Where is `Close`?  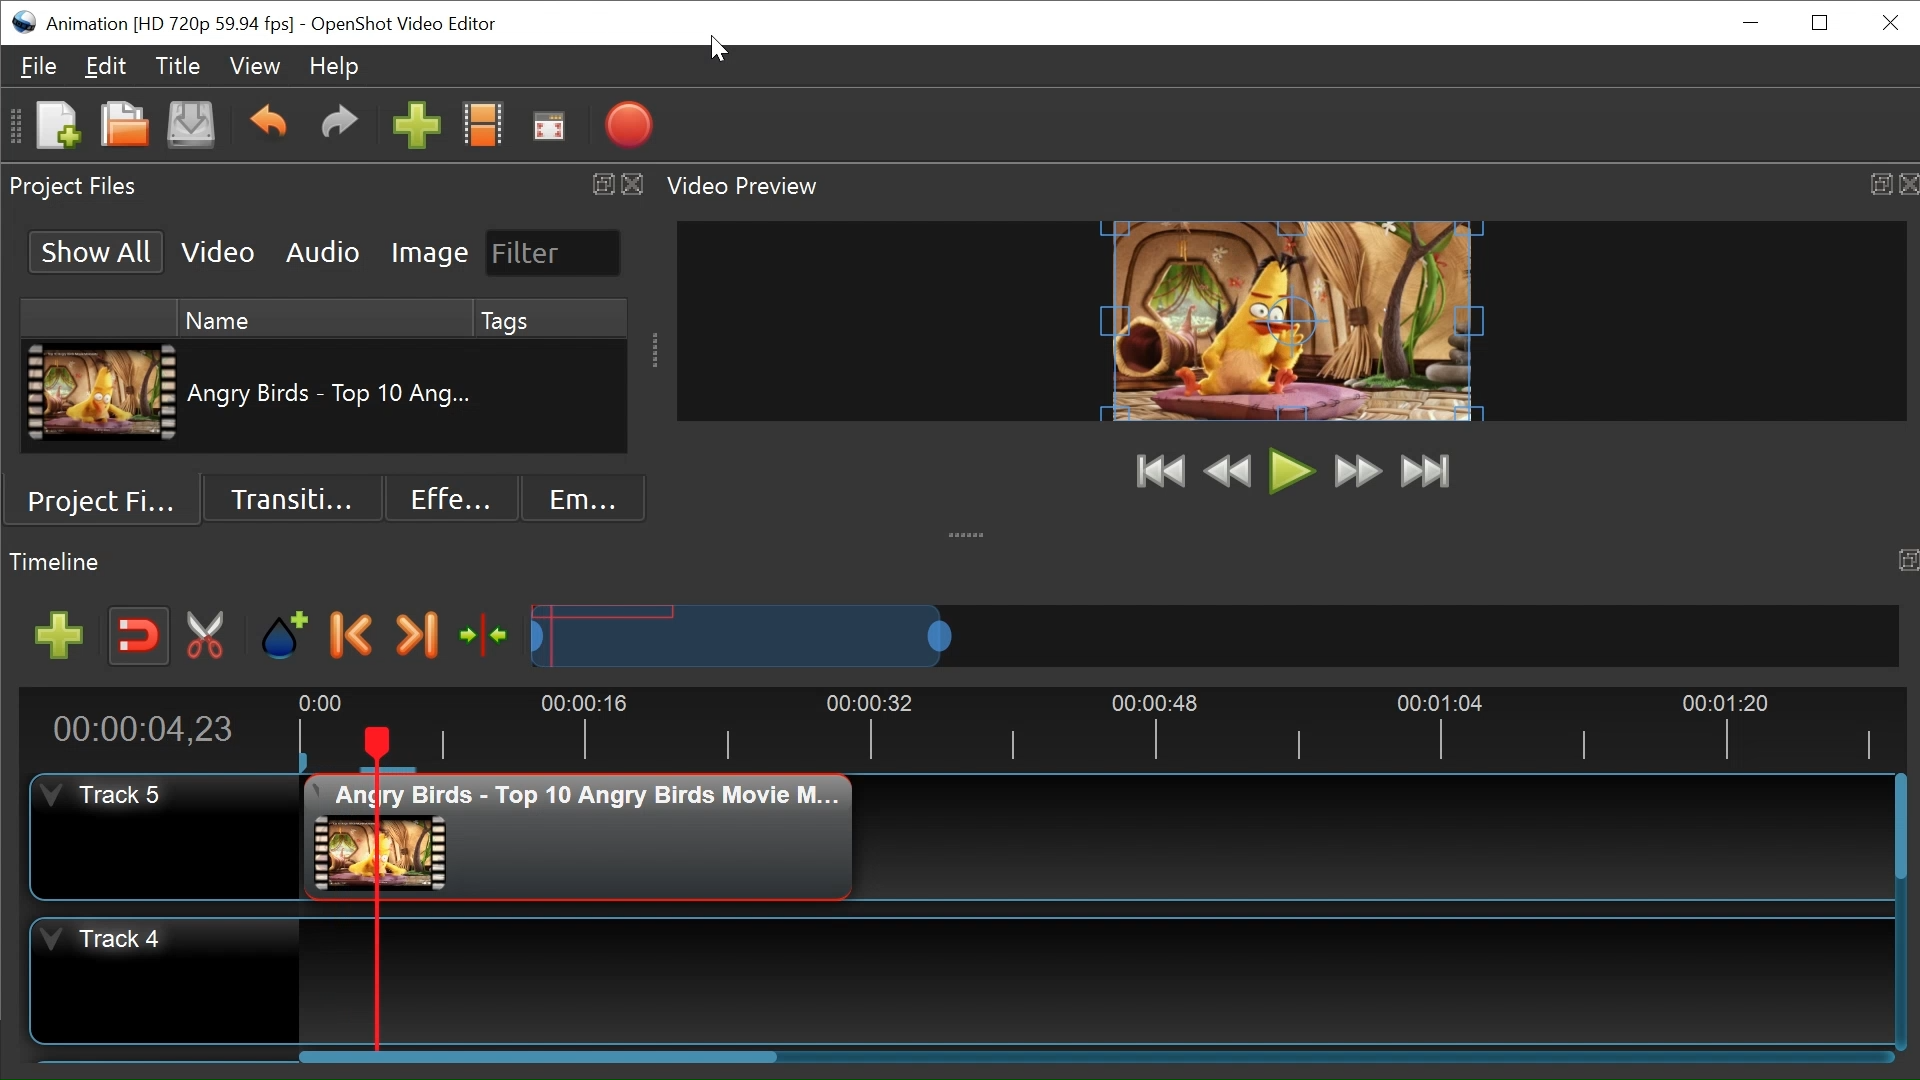 Close is located at coordinates (1887, 24).